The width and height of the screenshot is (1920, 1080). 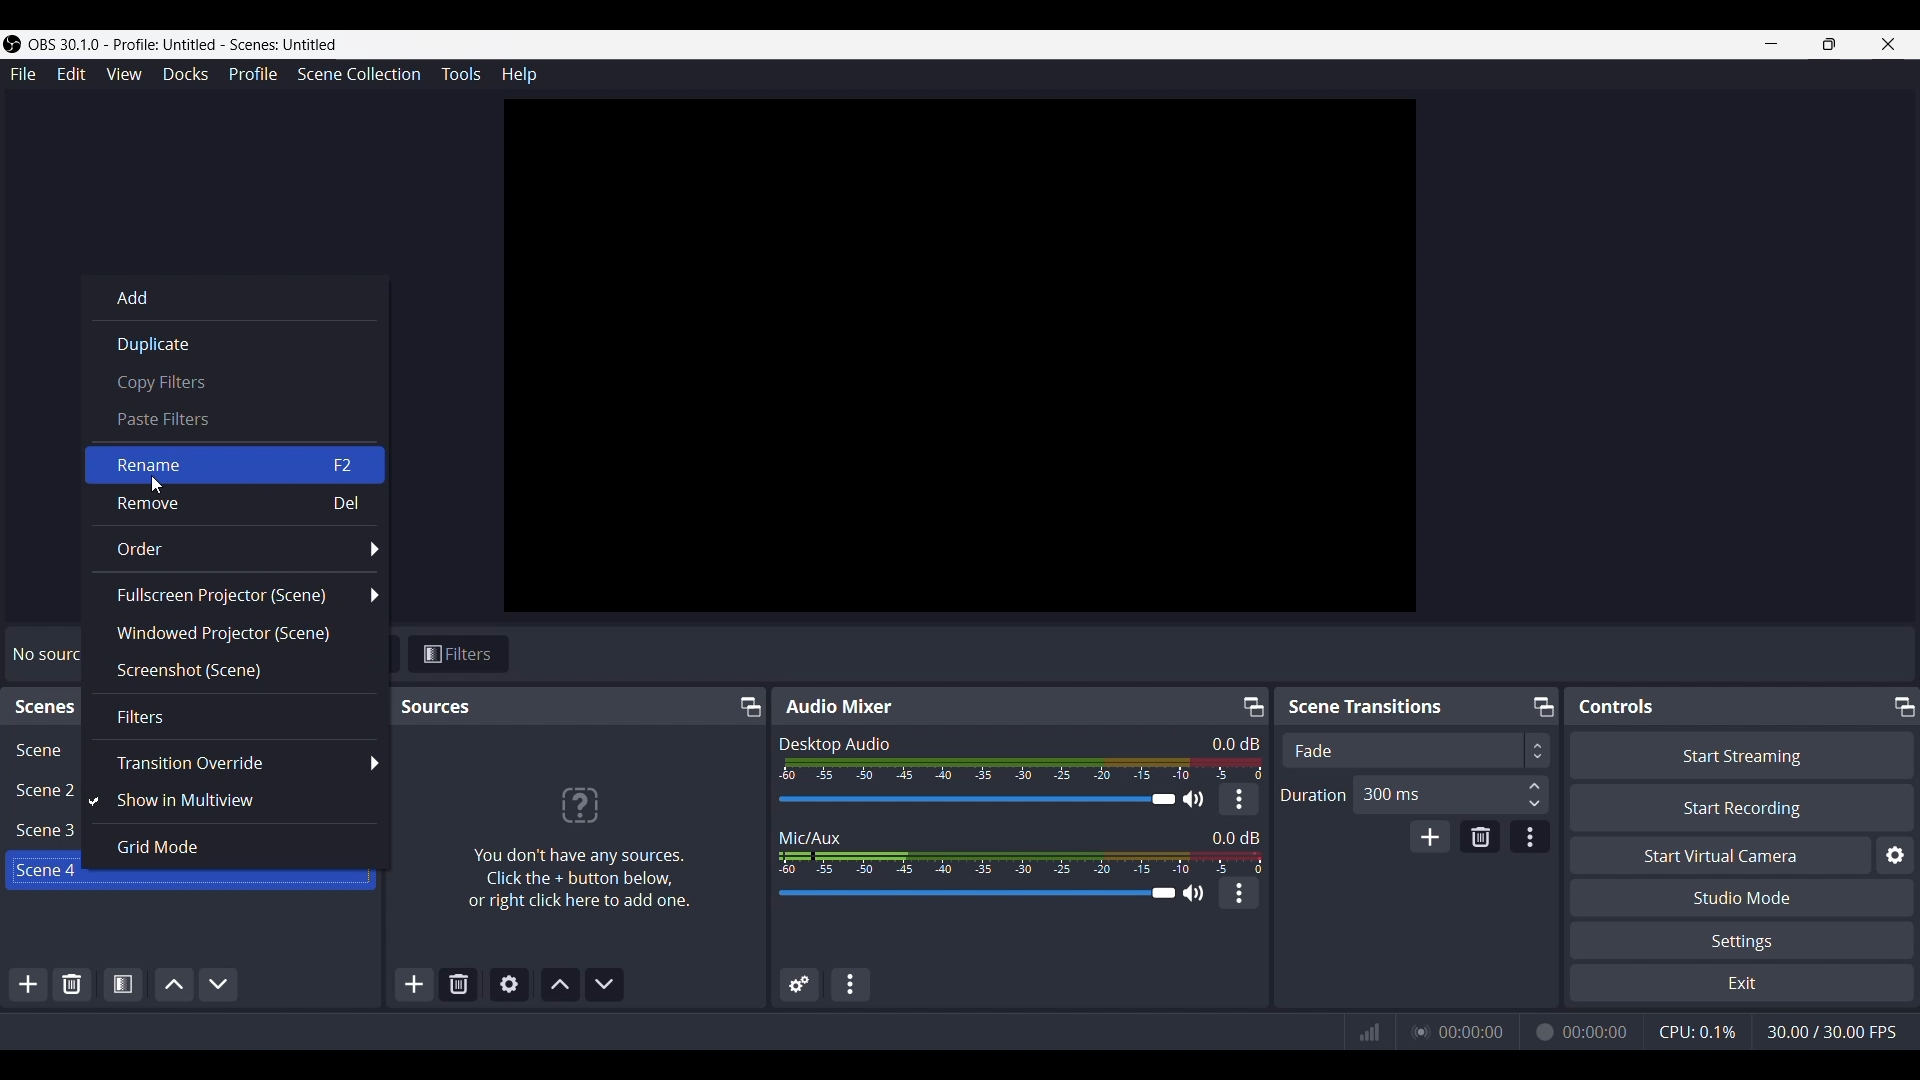 I want to click on Tools, so click(x=462, y=73).